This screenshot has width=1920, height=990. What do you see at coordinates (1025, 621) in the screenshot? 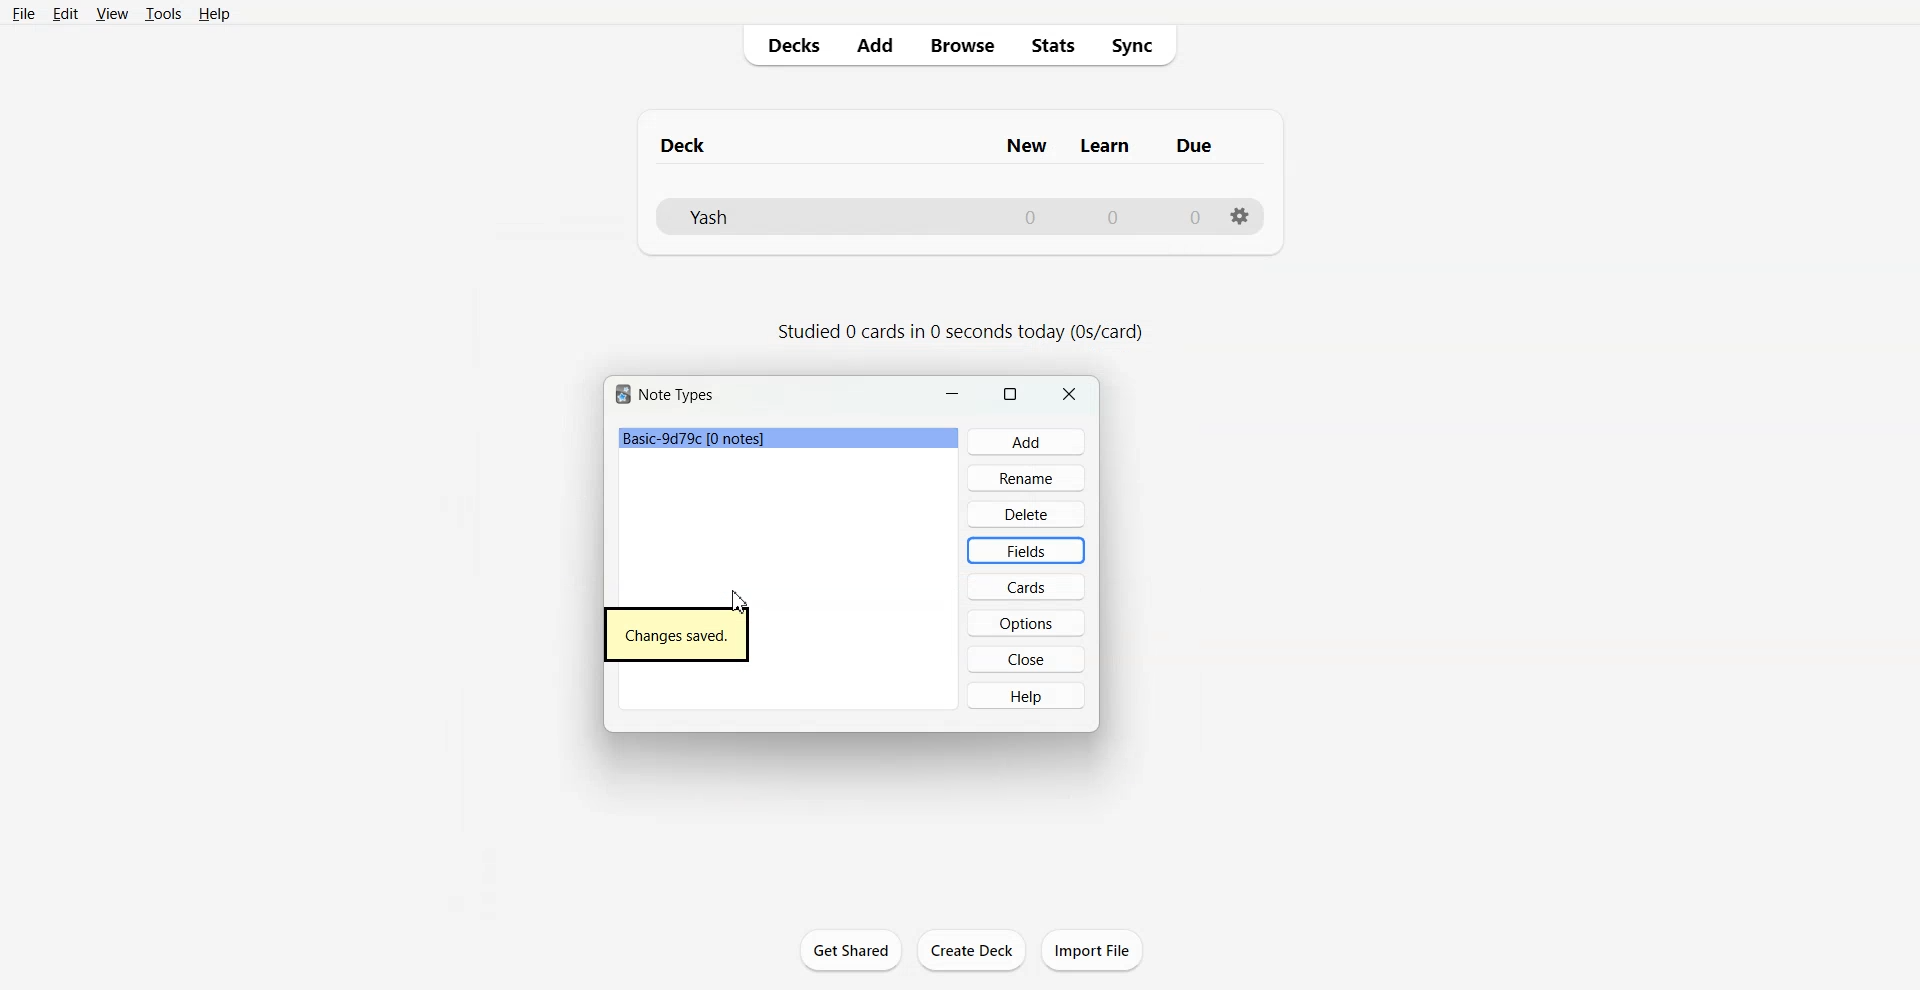
I see `Options` at bounding box center [1025, 621].